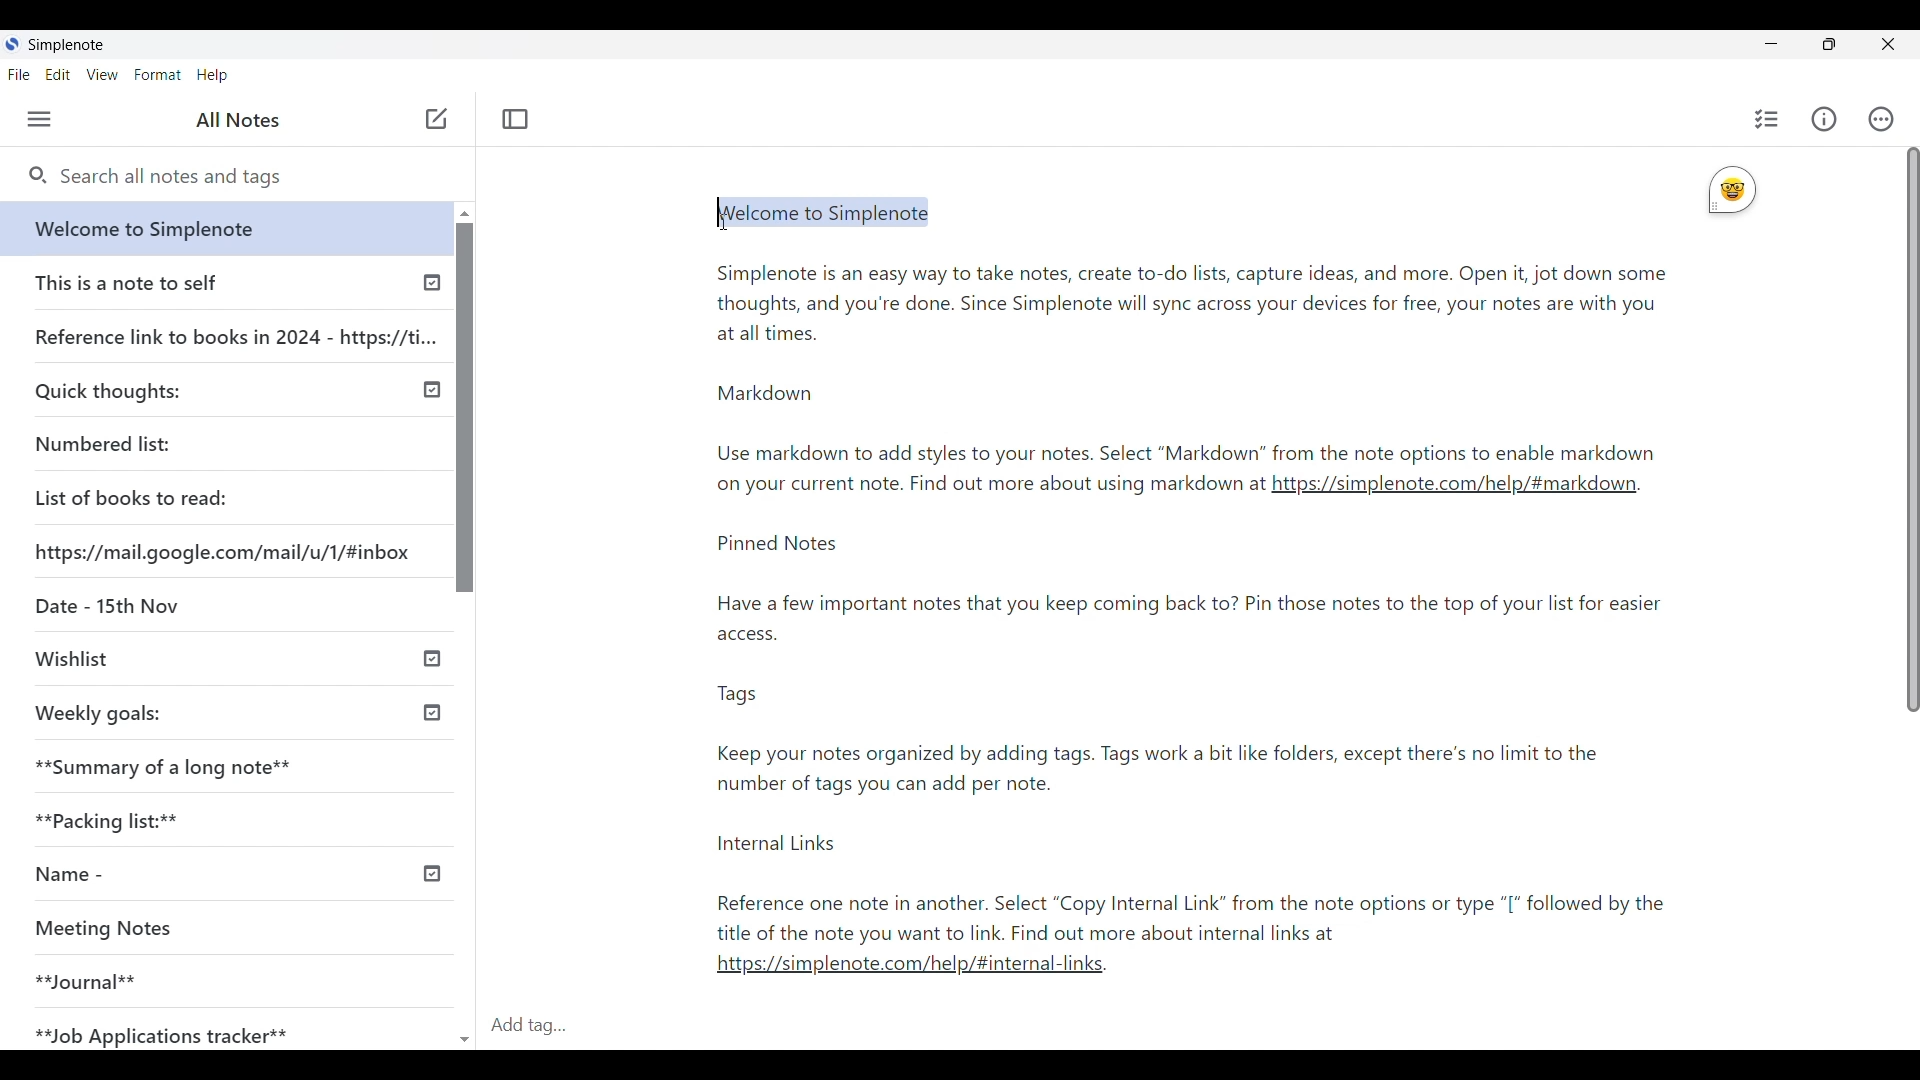 The height and width of the screenshot is (1080, 1920). I want to click on Format menu, so click(157, 75).